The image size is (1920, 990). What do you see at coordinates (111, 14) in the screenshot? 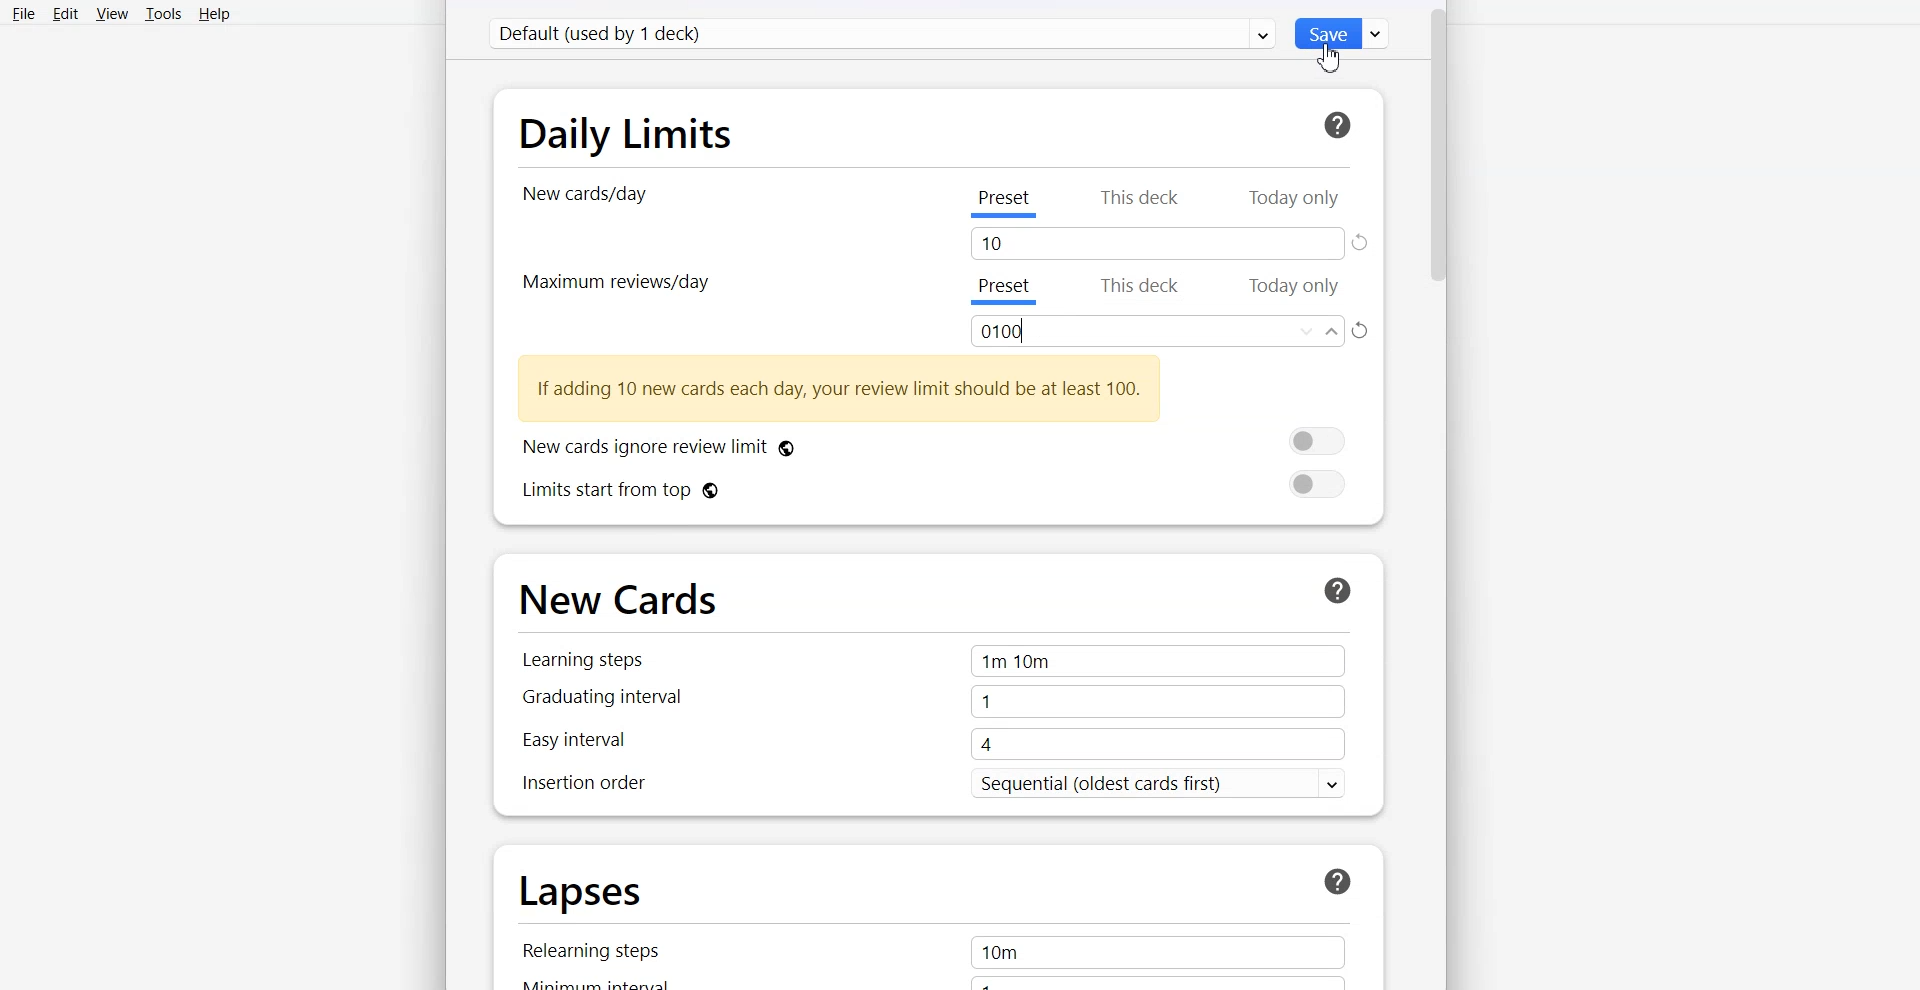
I see `View` at bounding box center [111, 14].